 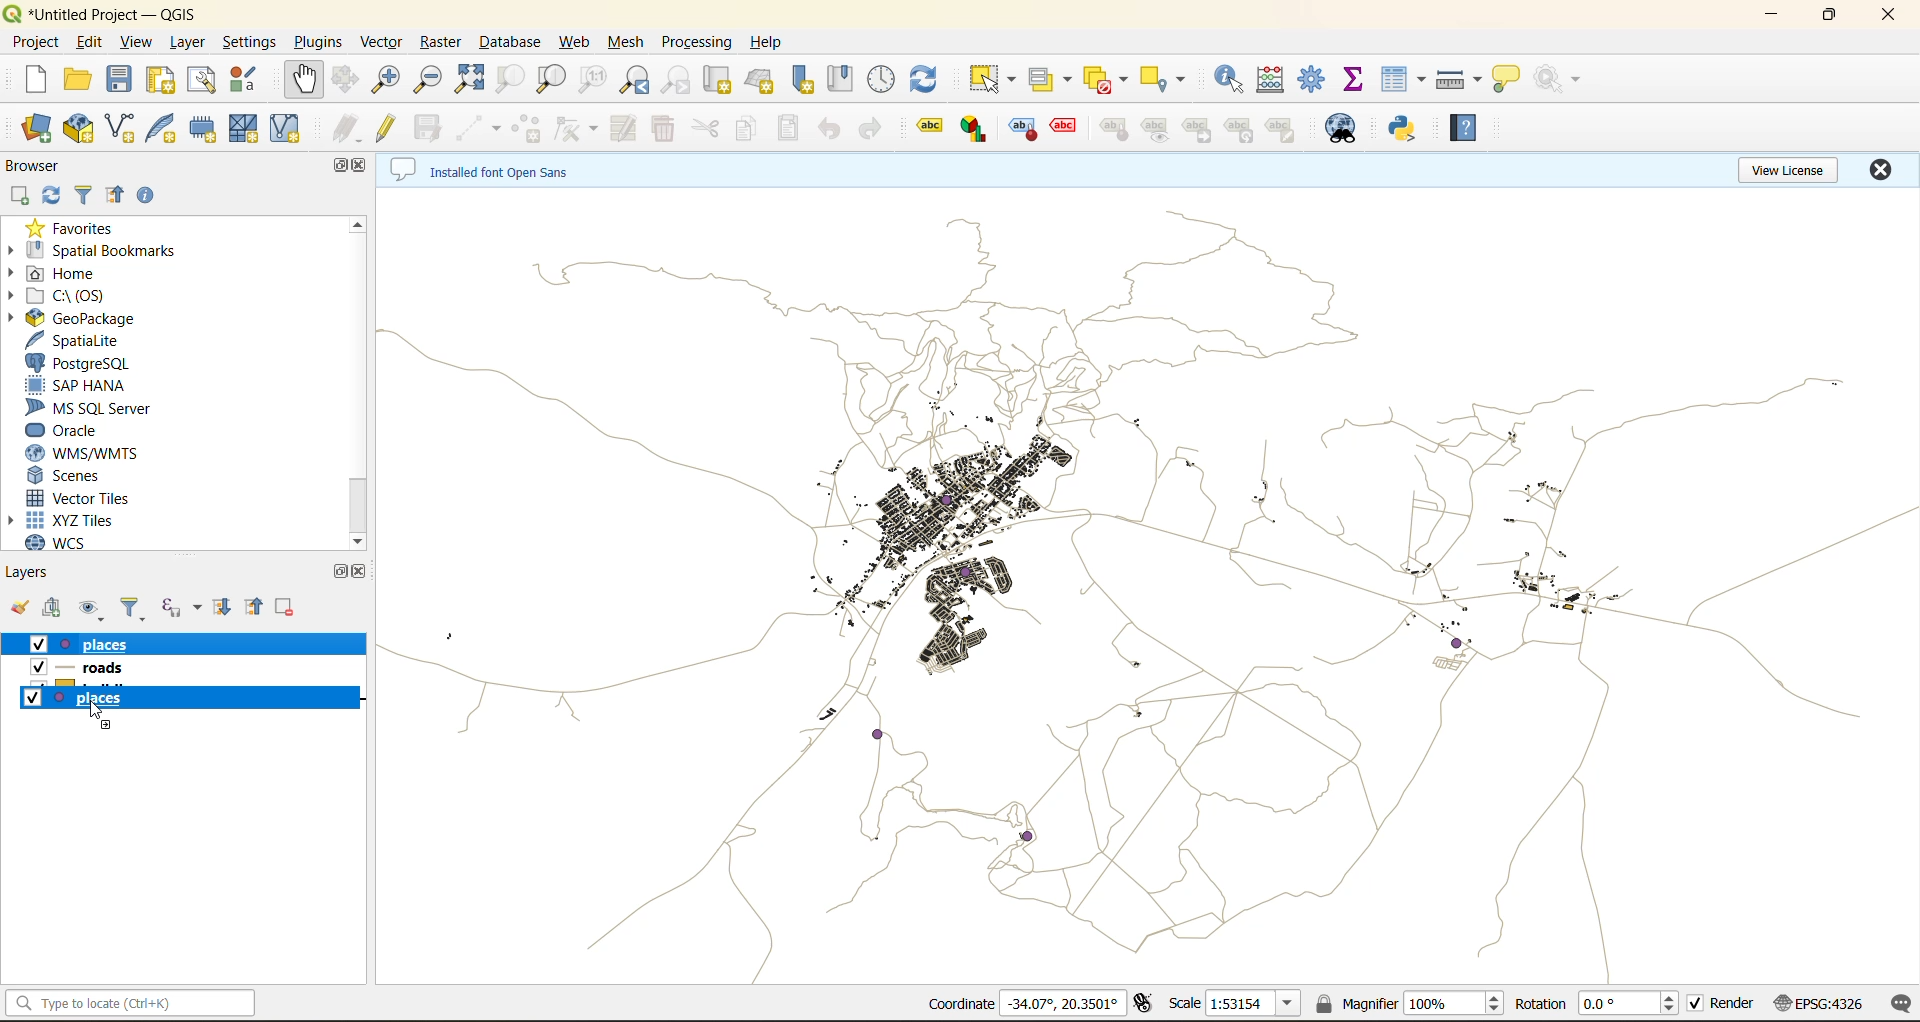 I want to click on layers, so click(x=34, y=573).